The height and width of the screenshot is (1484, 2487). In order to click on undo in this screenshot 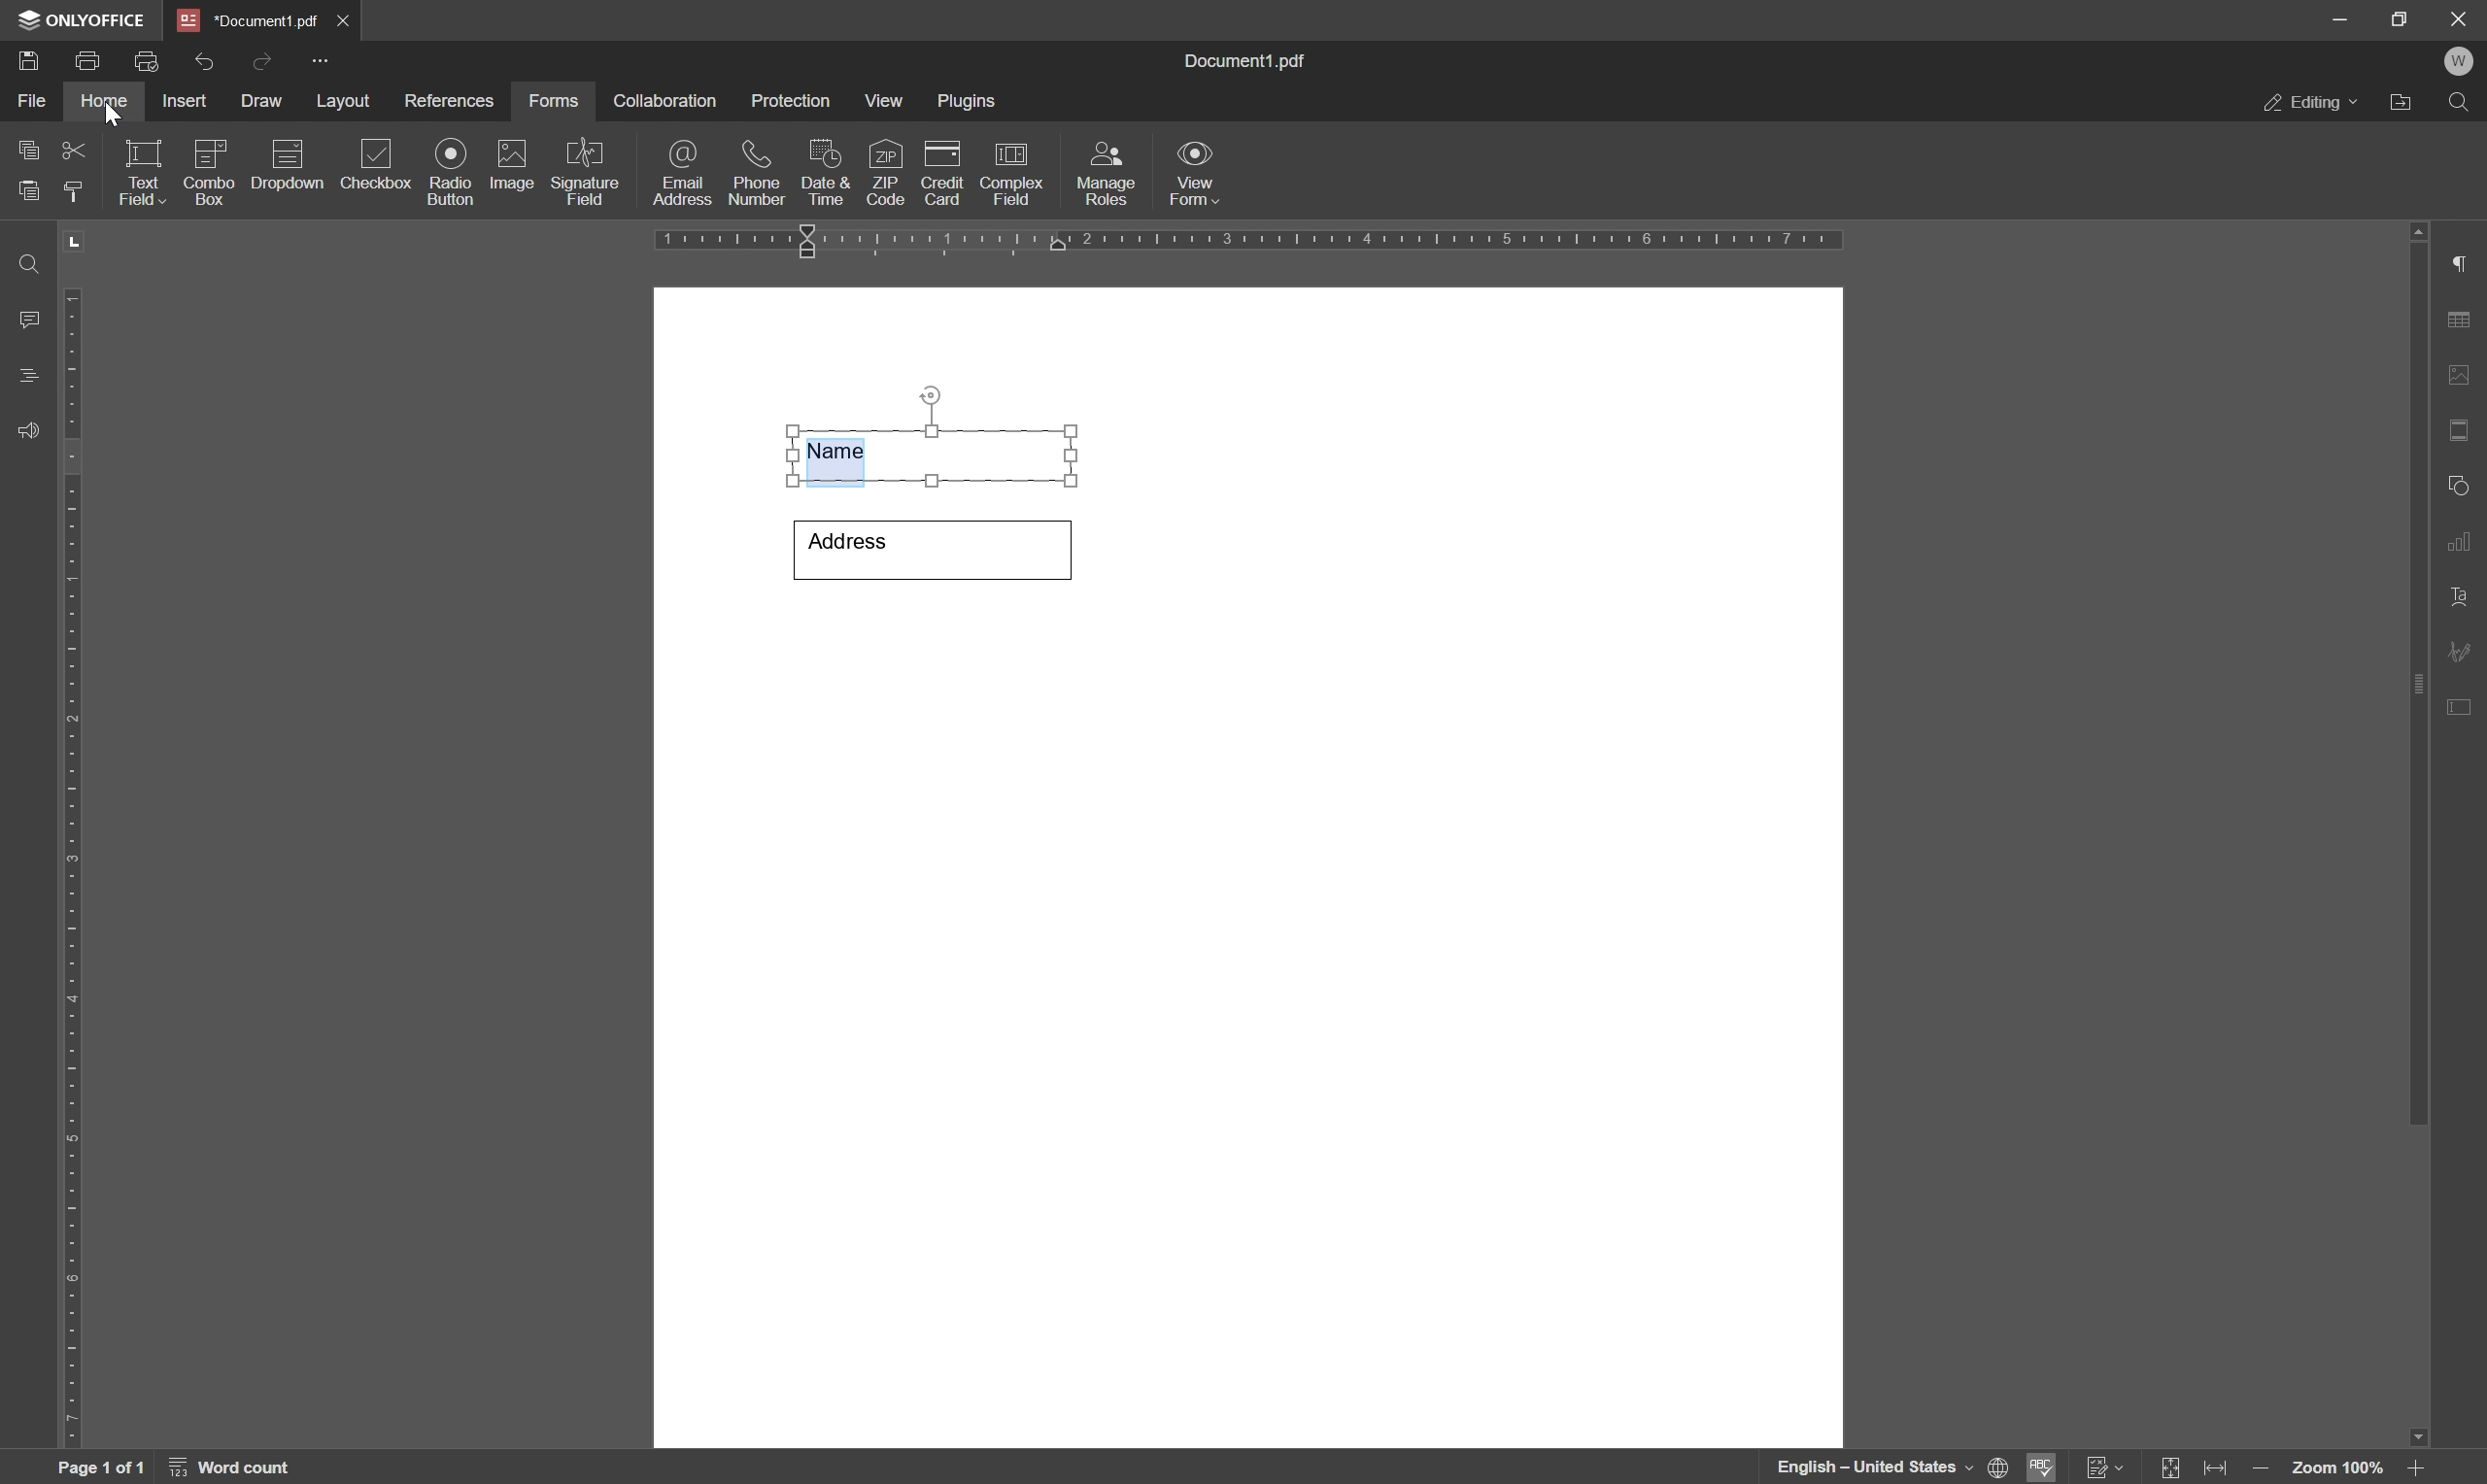, I will do `click(204, 57)`.